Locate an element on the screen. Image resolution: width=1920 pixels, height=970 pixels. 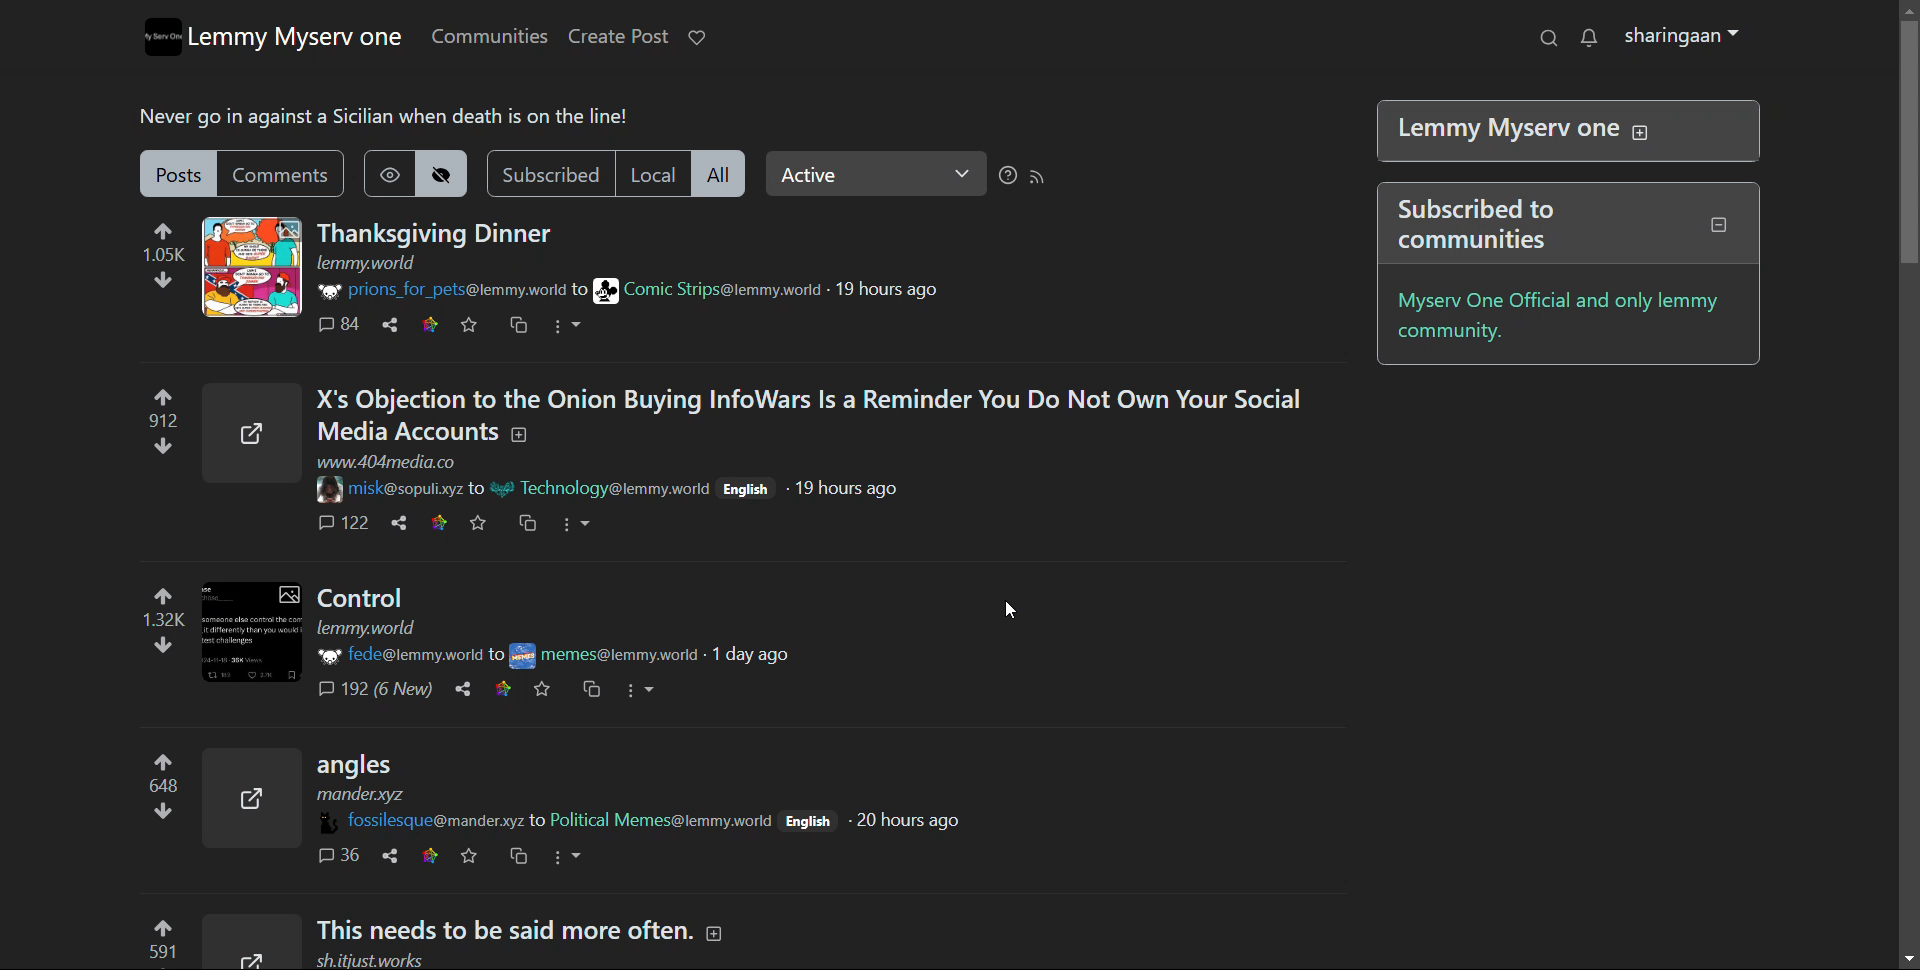
Comments is located at coordinates (381, 691).